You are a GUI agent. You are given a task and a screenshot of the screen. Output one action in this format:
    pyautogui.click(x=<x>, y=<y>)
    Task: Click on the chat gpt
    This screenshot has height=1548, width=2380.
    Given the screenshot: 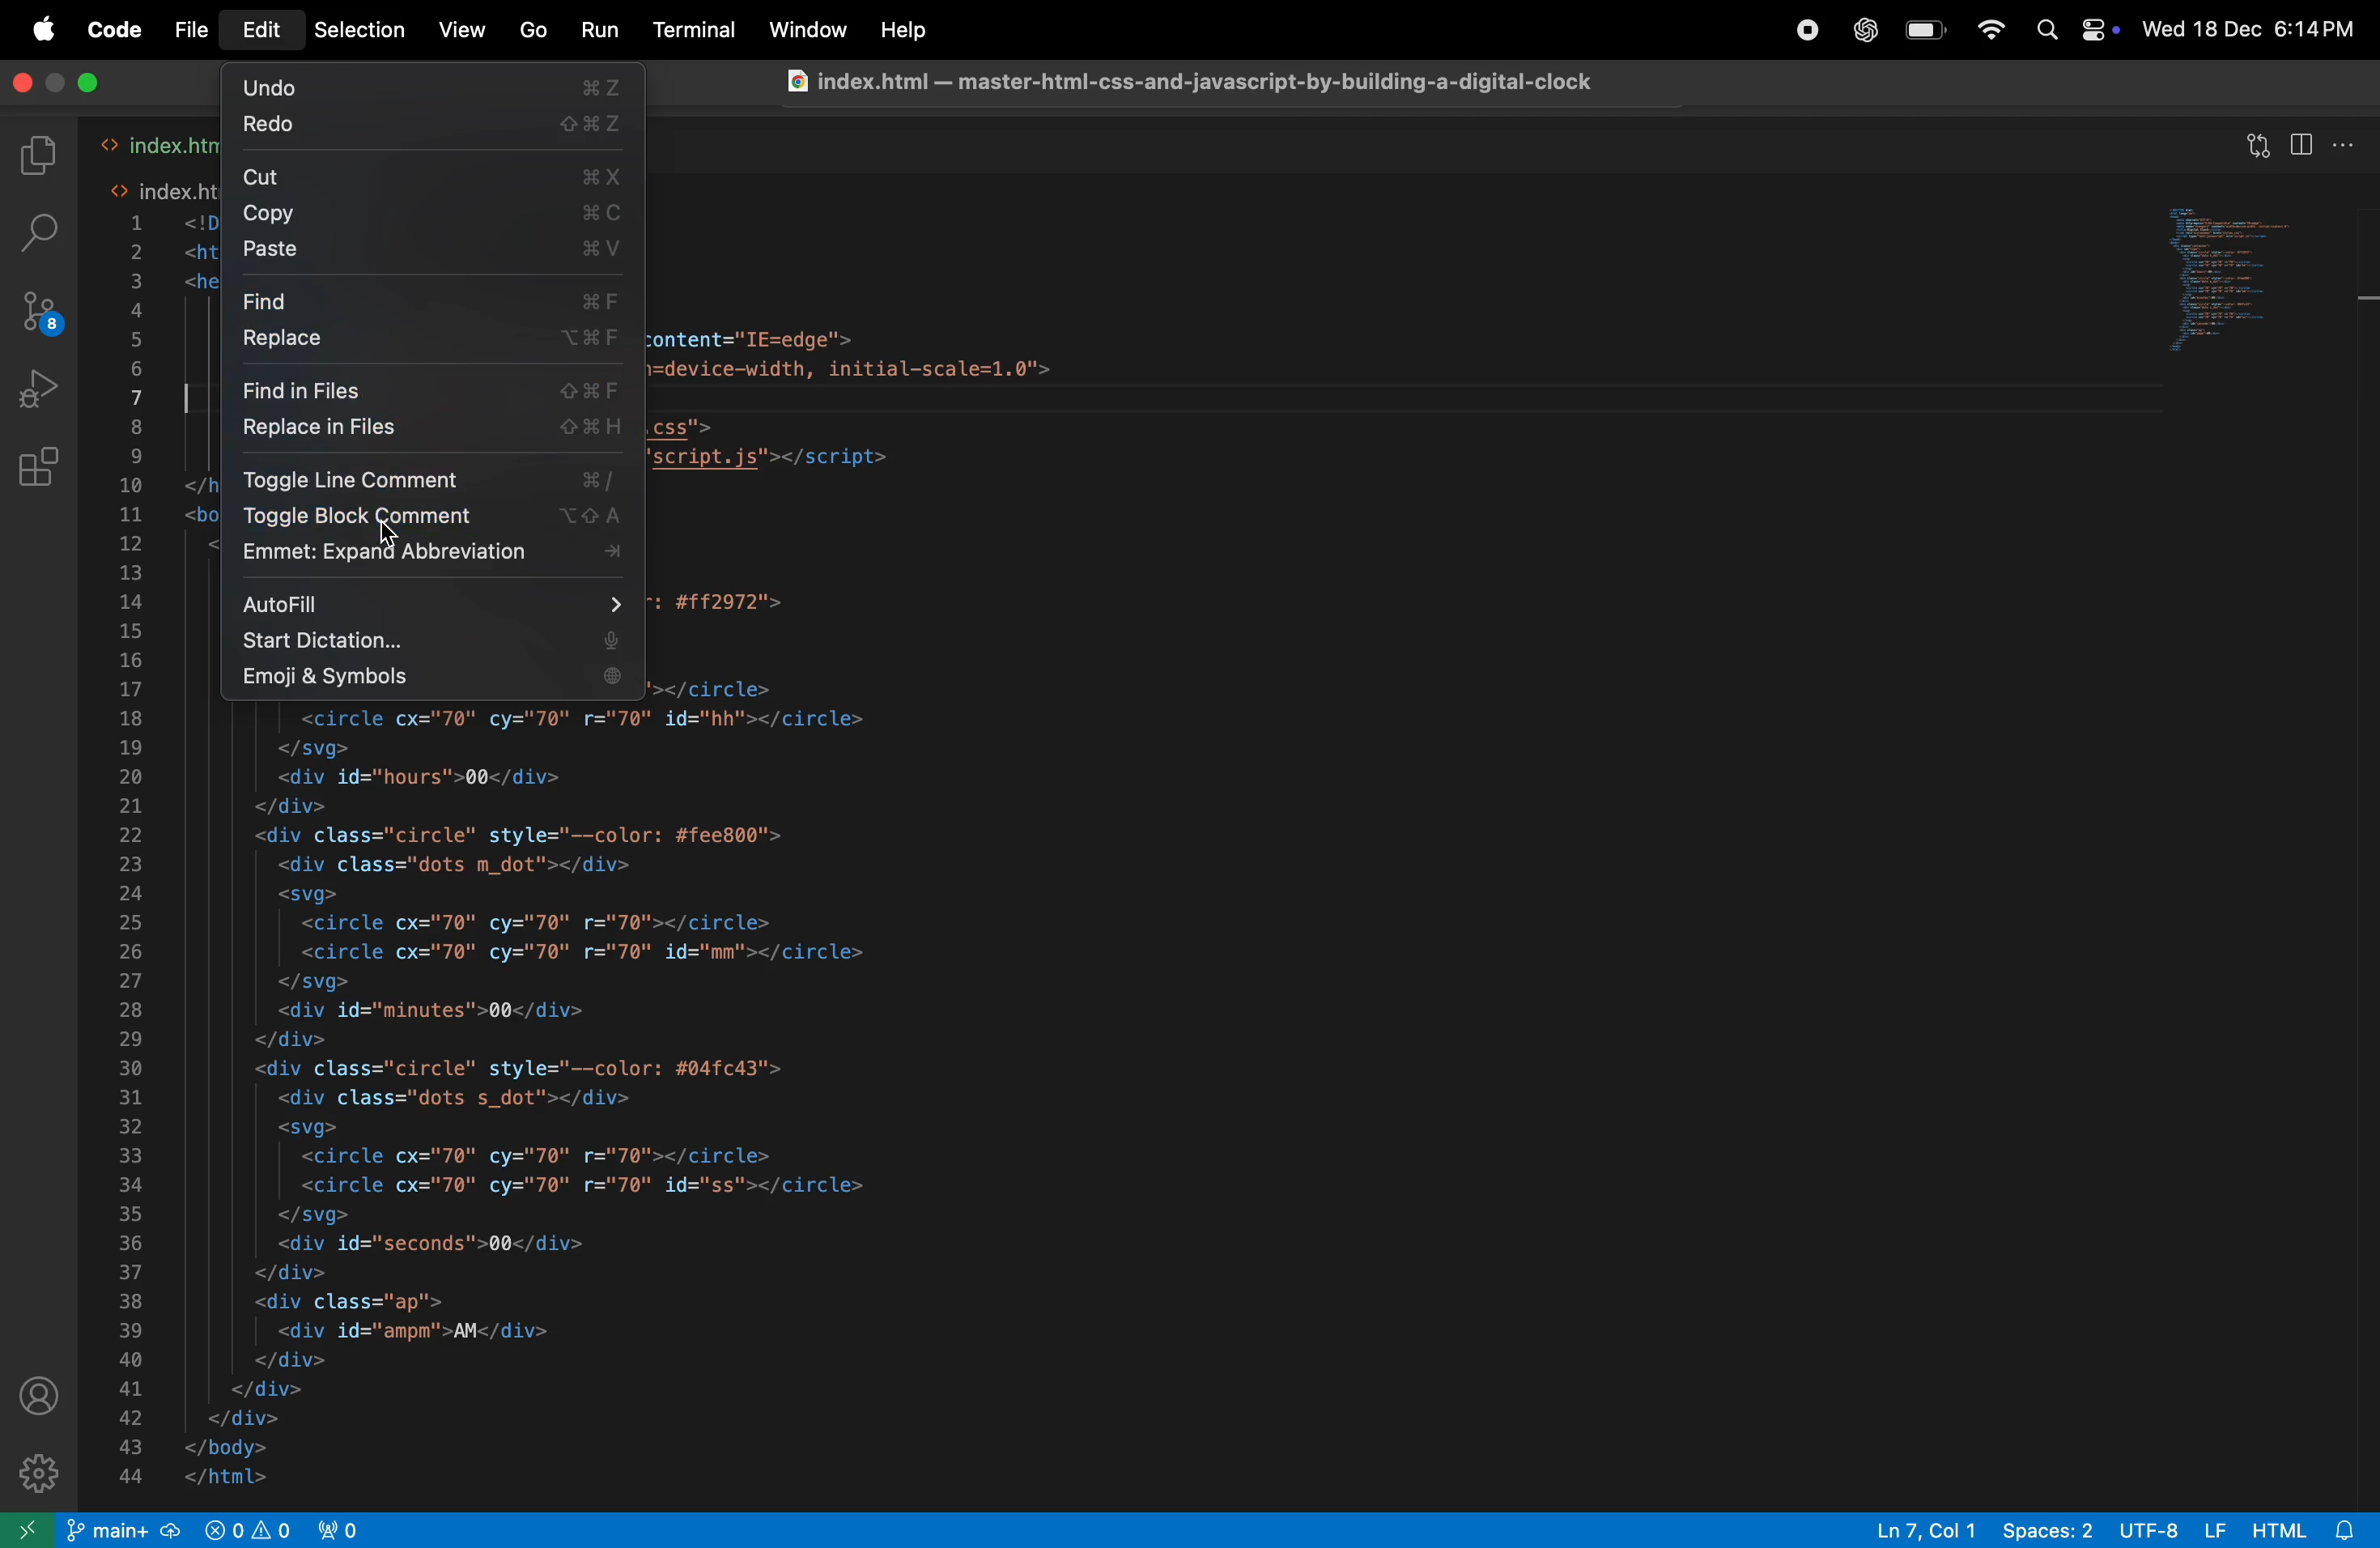 What is the action you would take?
    pyautogui.click(x=1861, y=28)
    